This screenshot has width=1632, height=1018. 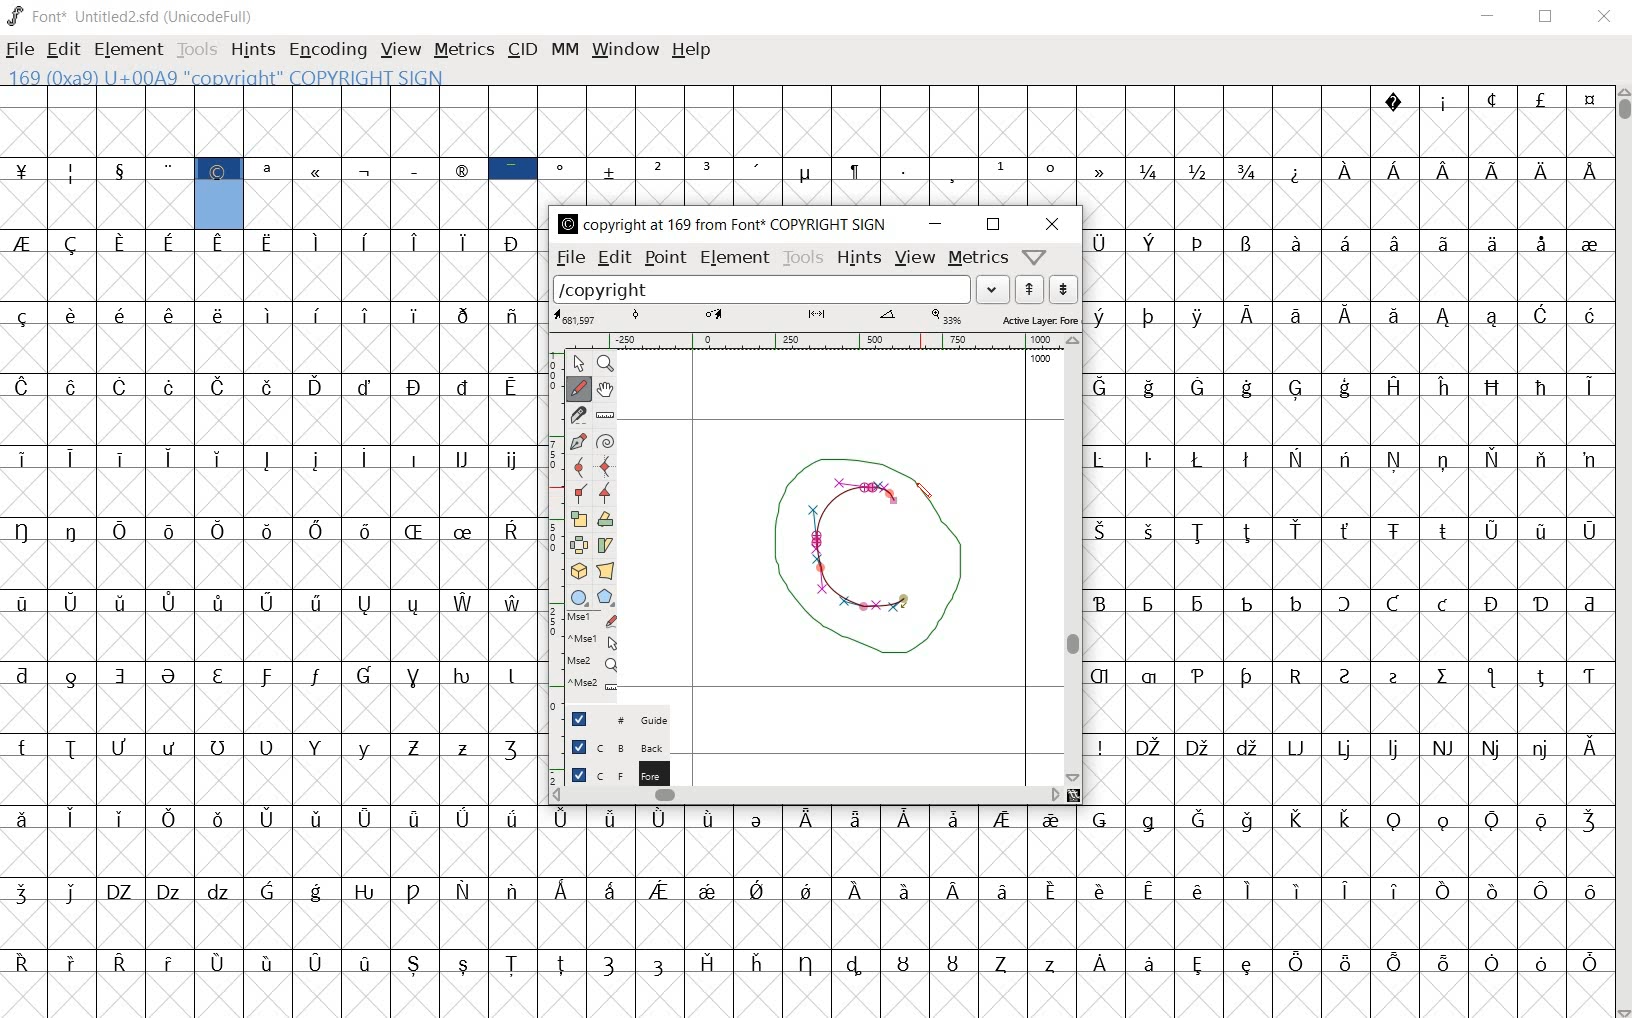 What do you see at coordinates (607, 544) in the screenshot?
I see `Rotate the selection` at bounding box center [607, 544].